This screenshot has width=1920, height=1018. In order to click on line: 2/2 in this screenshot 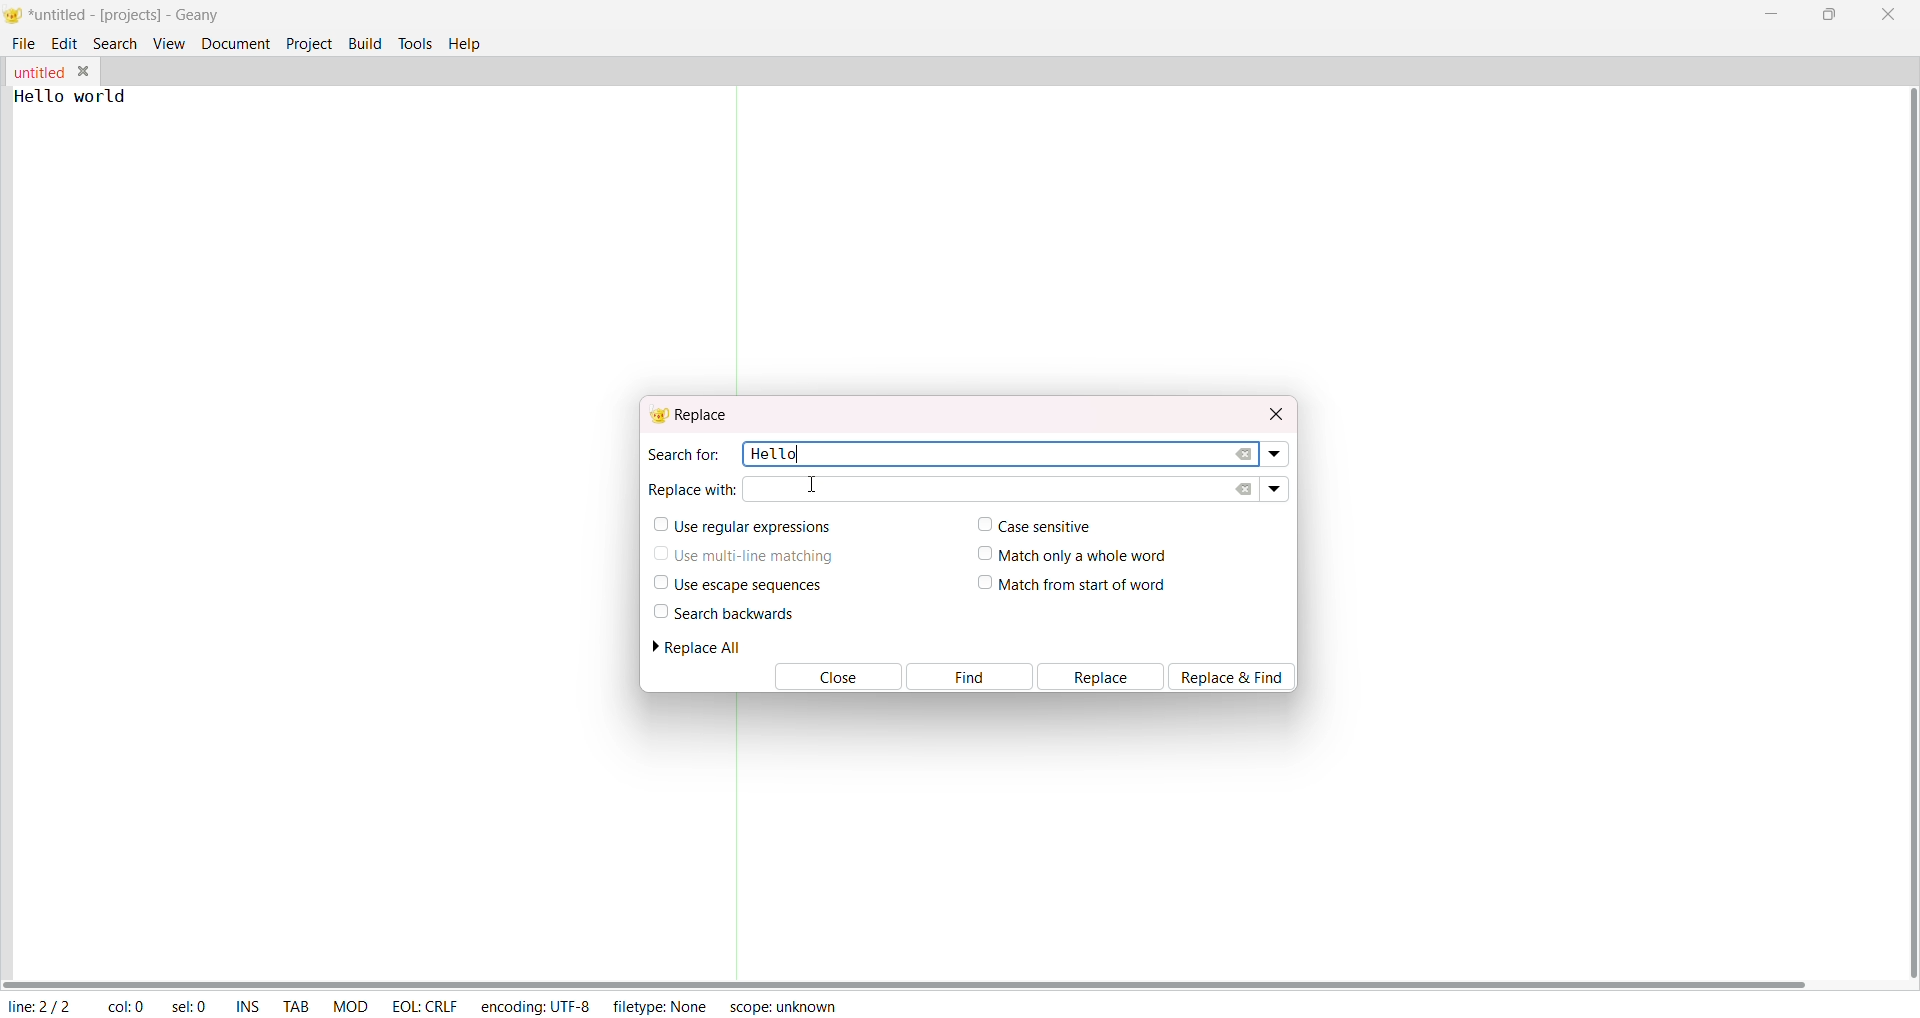, I will do `click(38, 1006)`.